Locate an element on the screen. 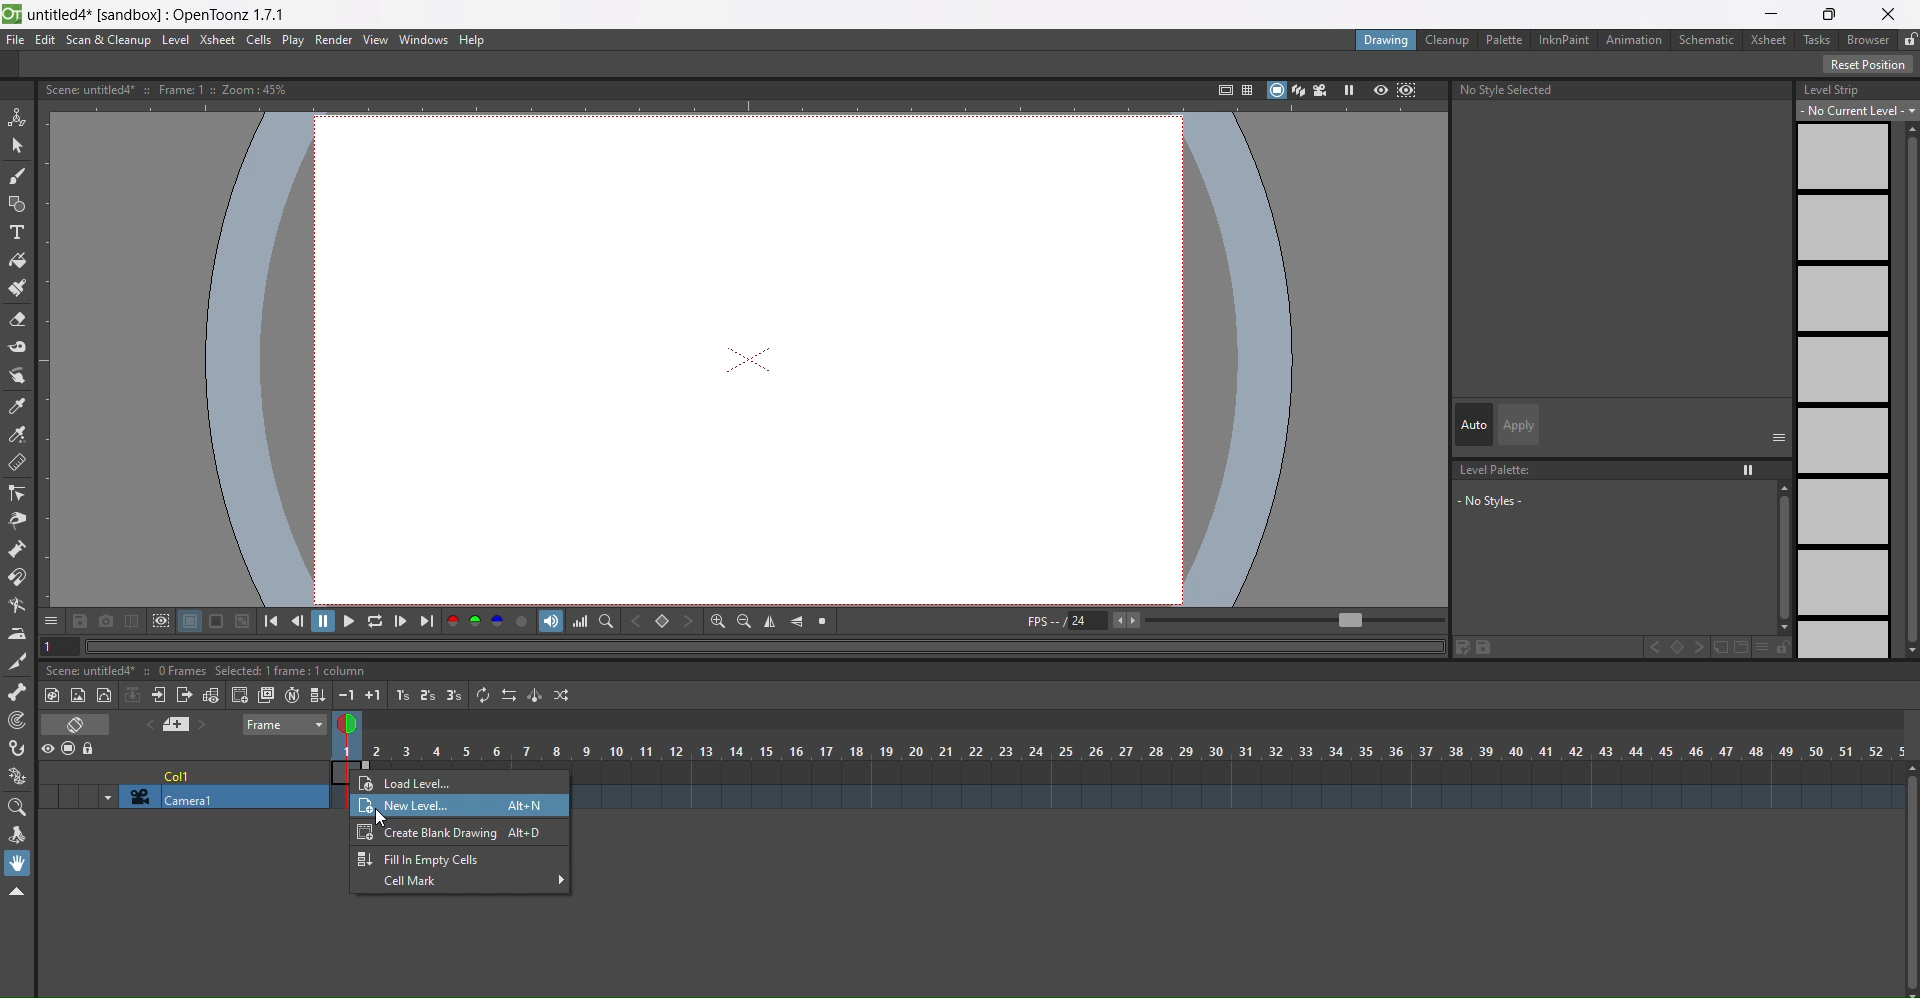  field guide is located at coordinates (1245, 89).